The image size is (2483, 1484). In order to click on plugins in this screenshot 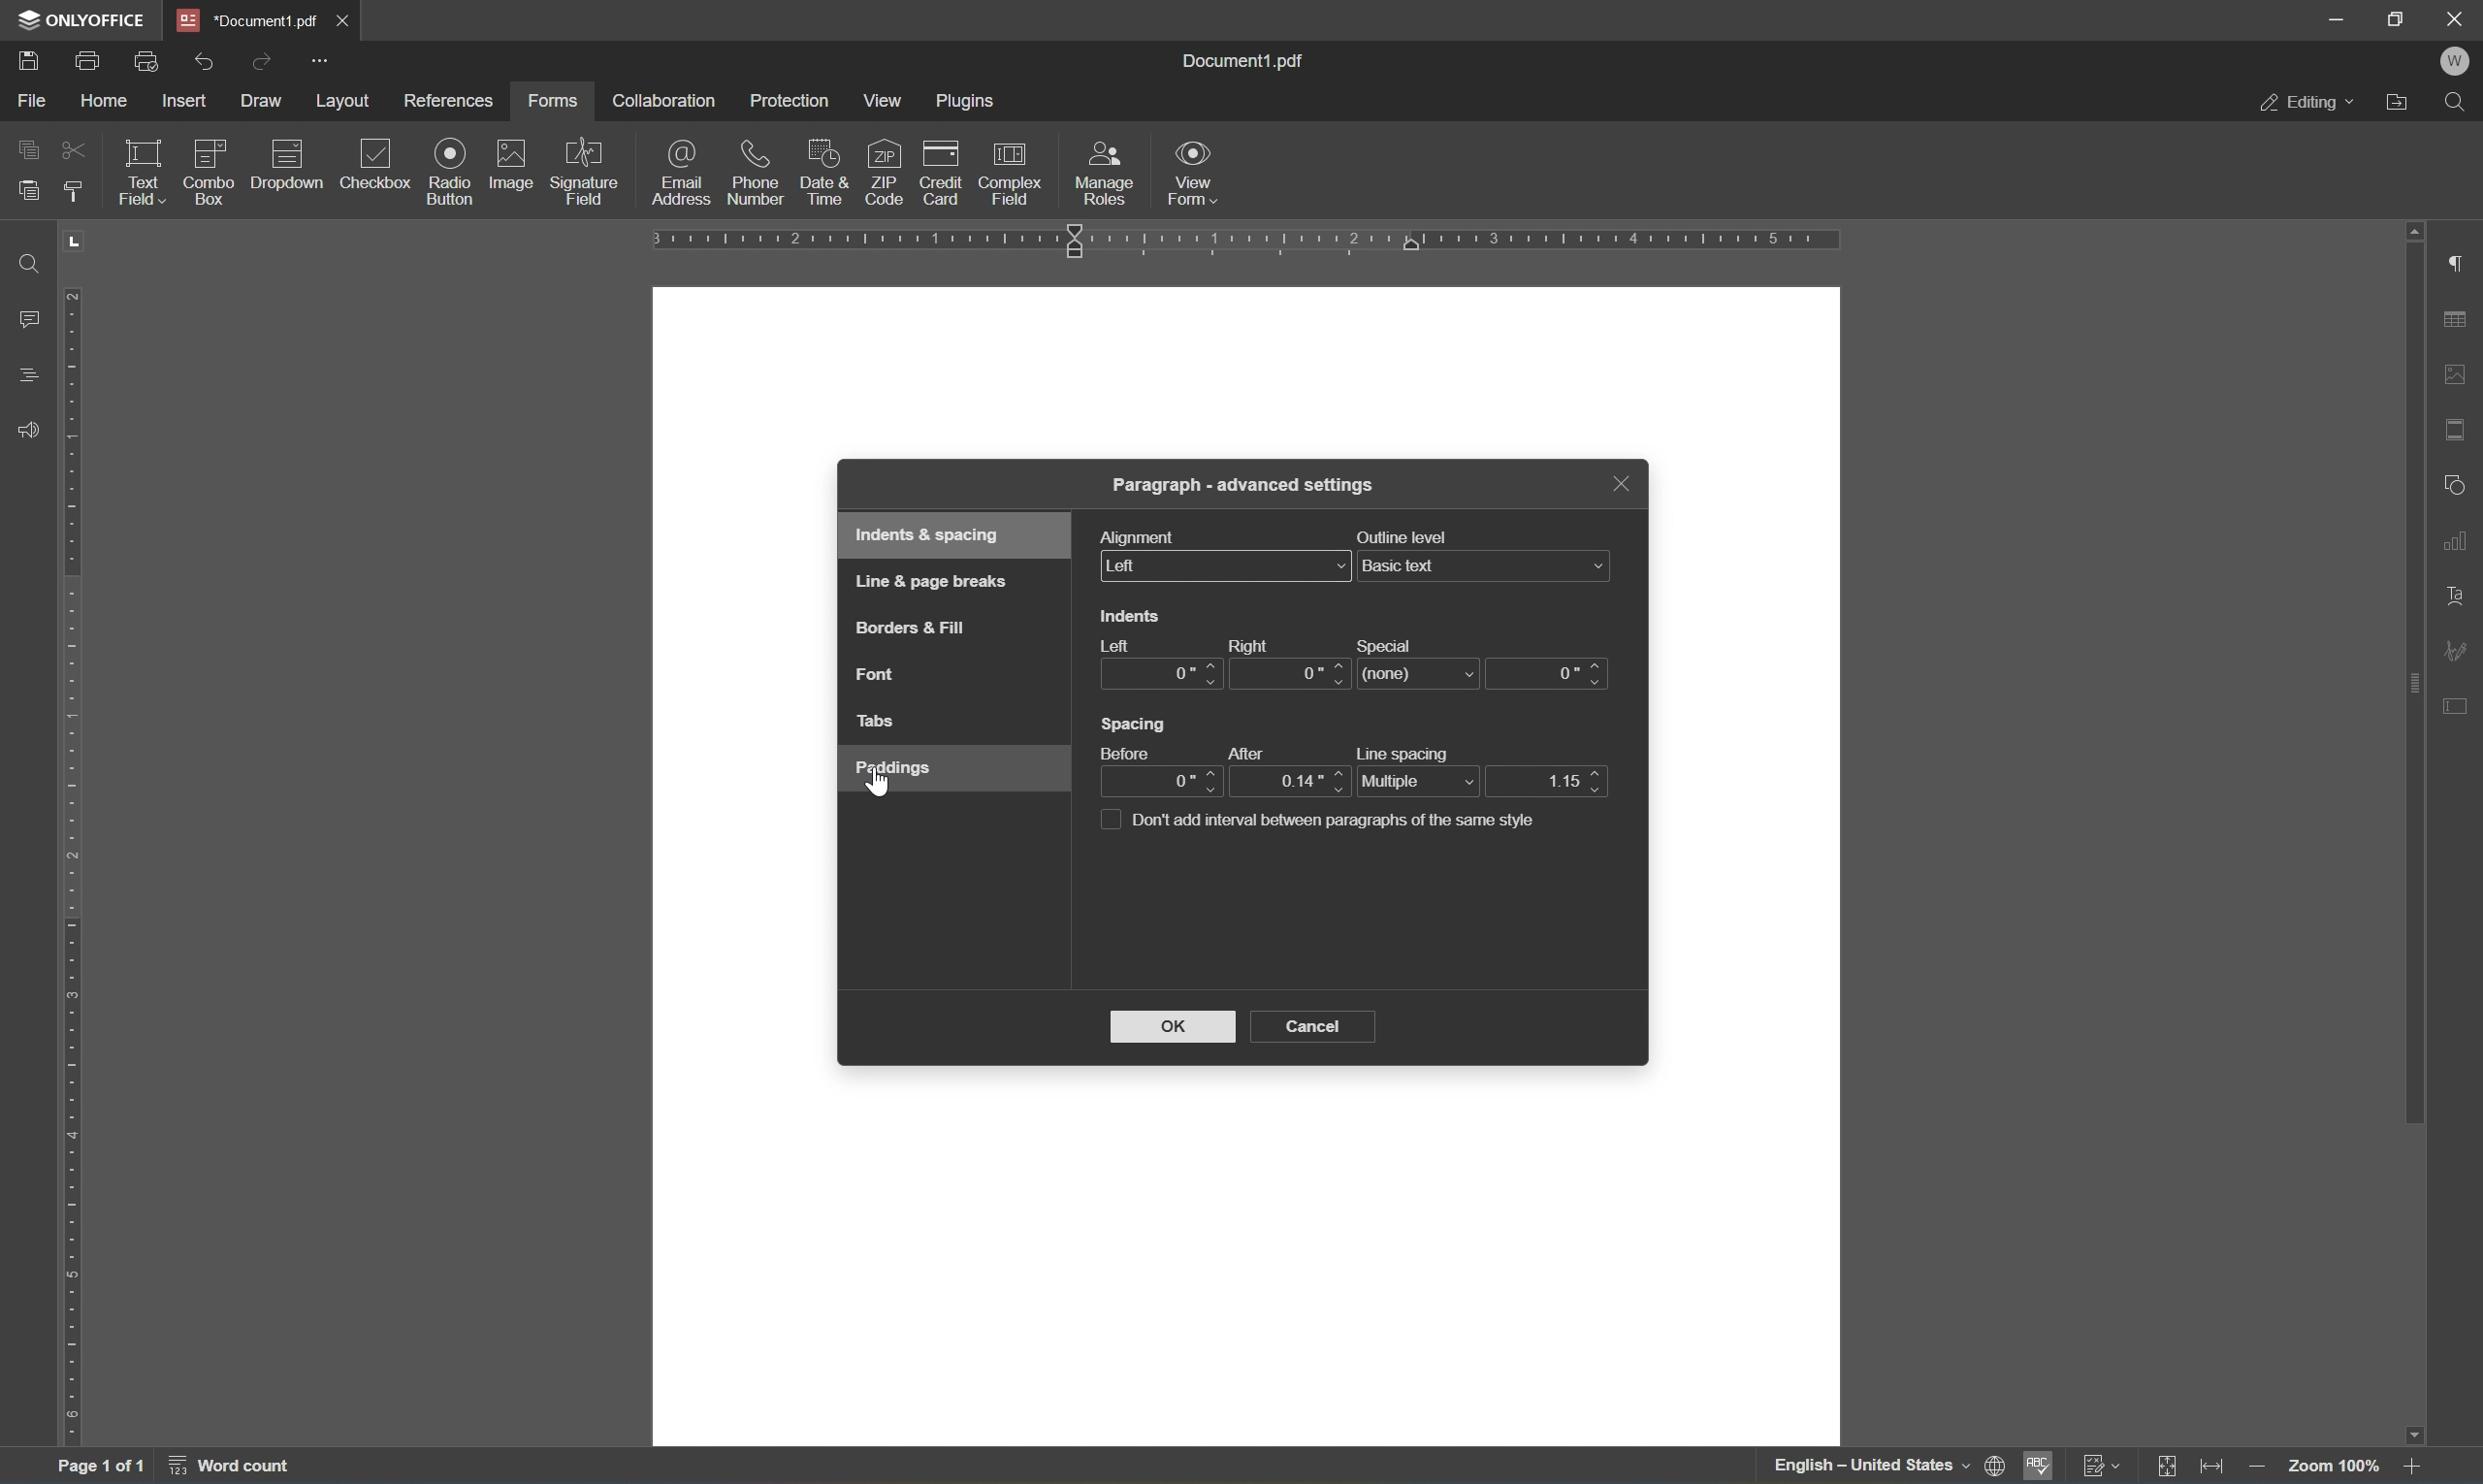, I will do `click(970, 102)`.